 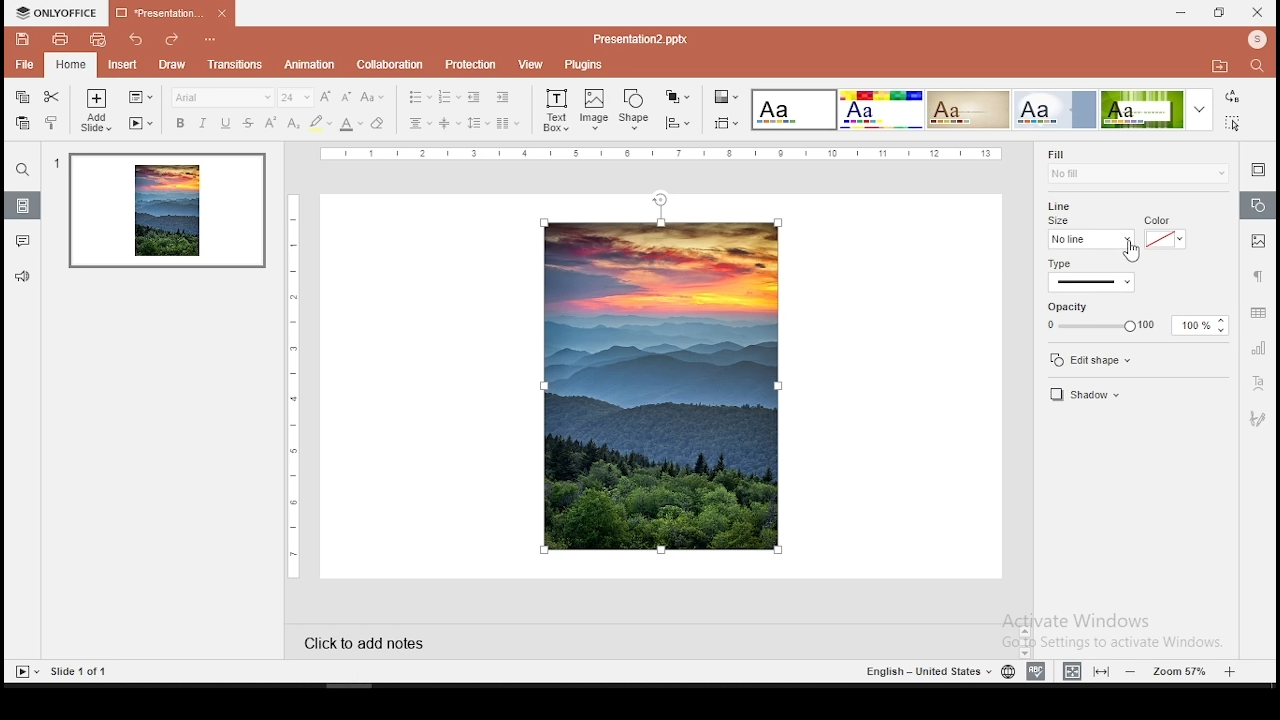 I want to click on eraser tool, so click(x=378, y=122).